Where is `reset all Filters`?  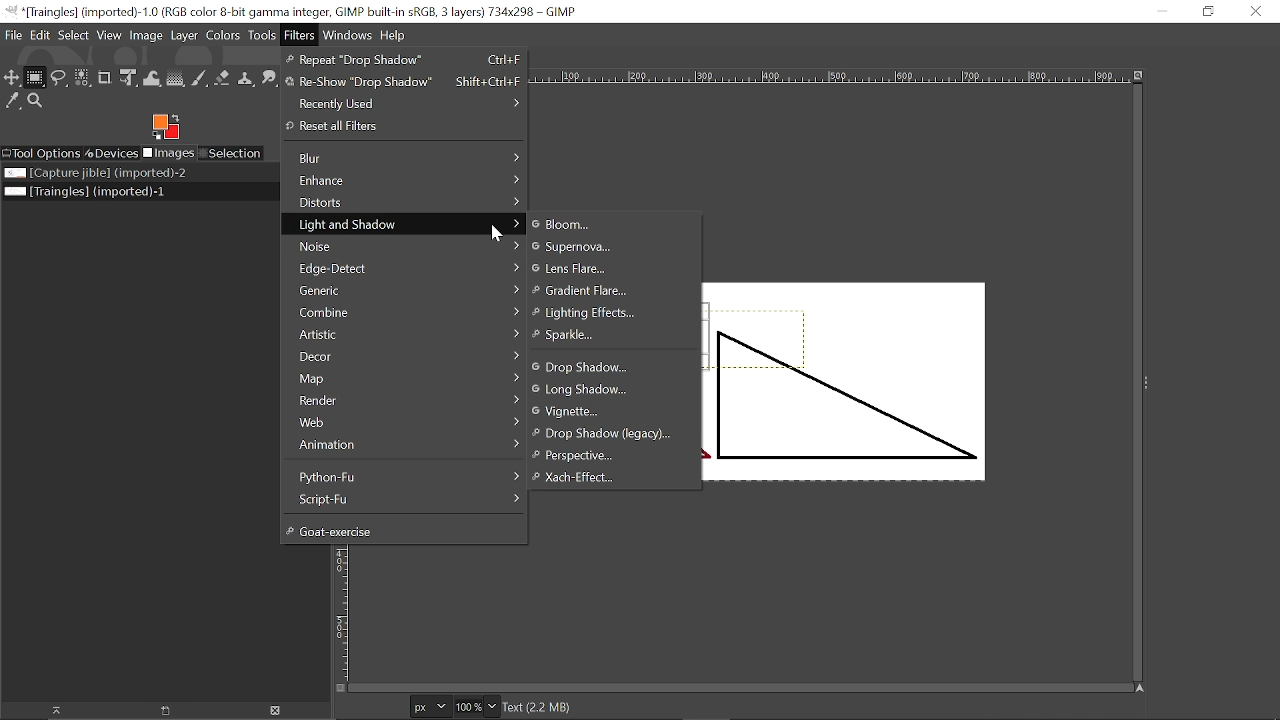 reset all Filters is located at coordinates (376, 127).